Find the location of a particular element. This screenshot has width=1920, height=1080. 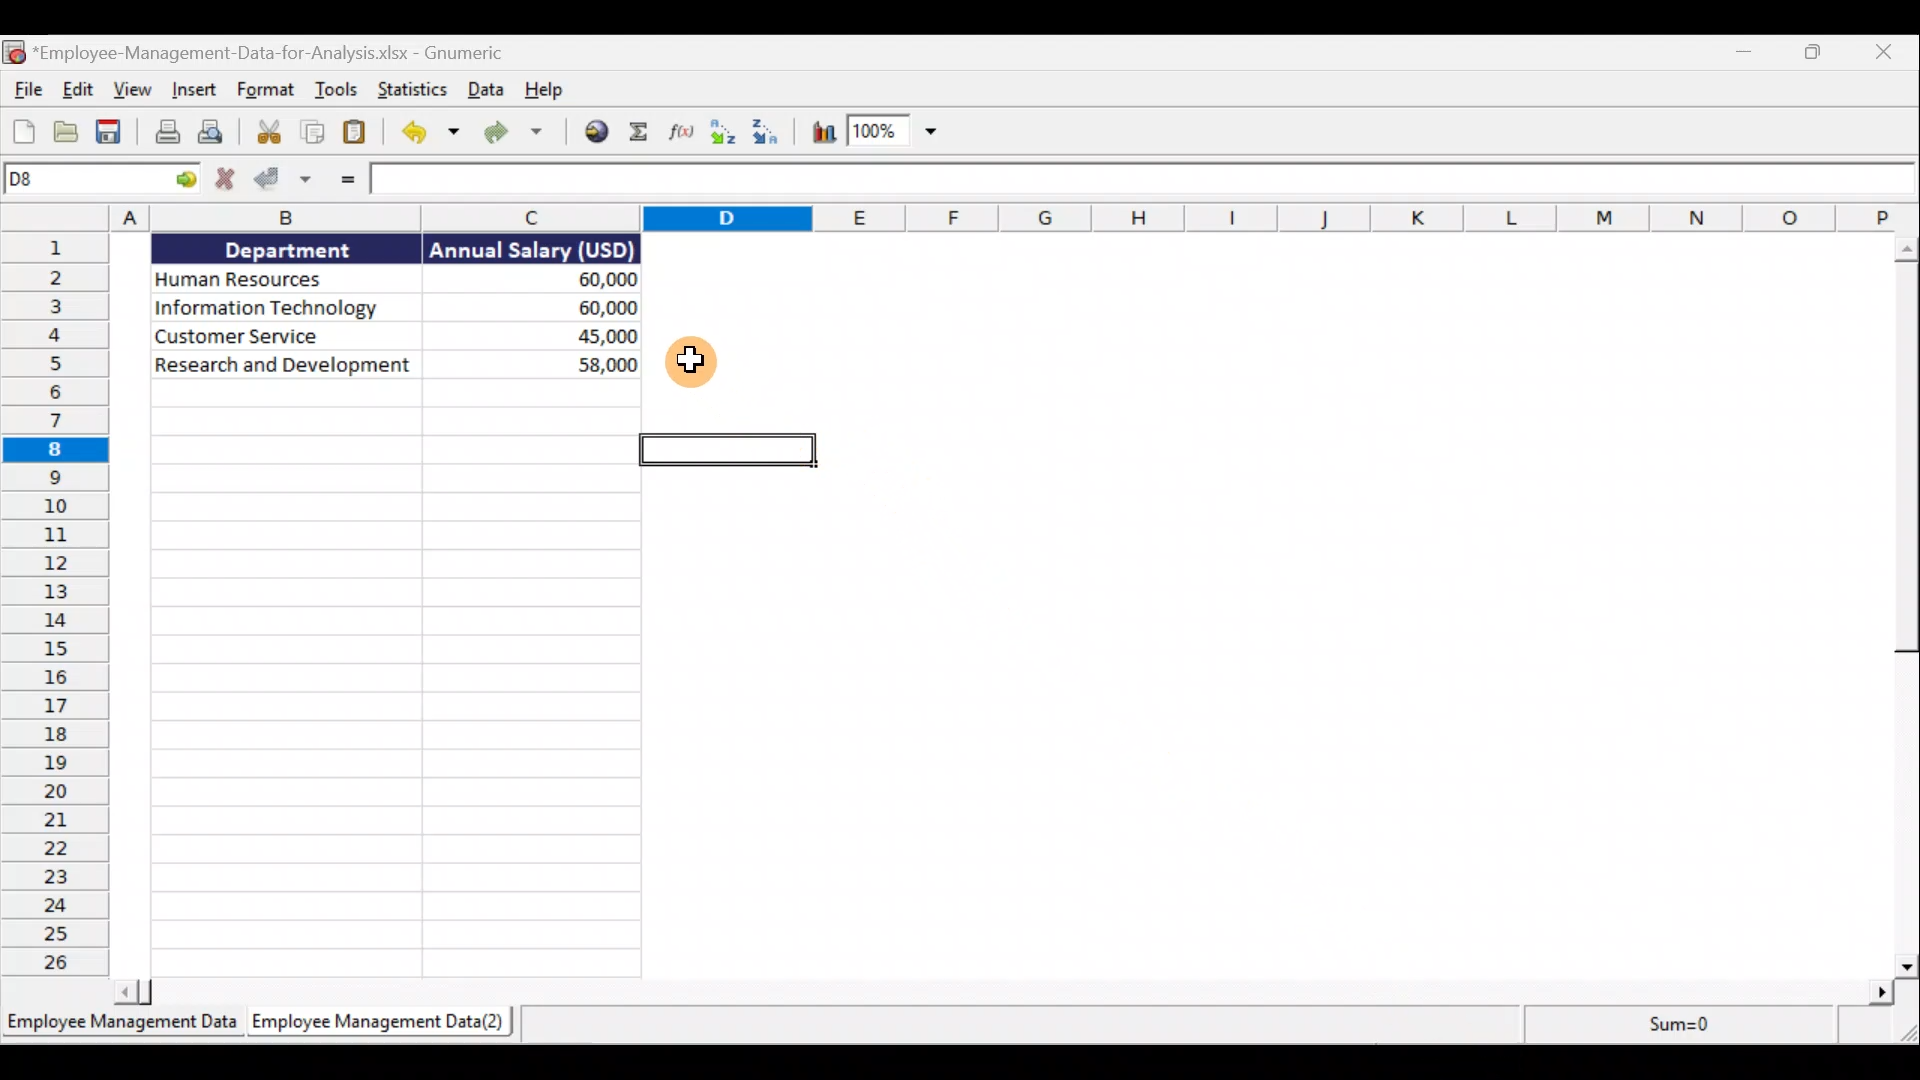

Close is located at coordinates (1886, 53).